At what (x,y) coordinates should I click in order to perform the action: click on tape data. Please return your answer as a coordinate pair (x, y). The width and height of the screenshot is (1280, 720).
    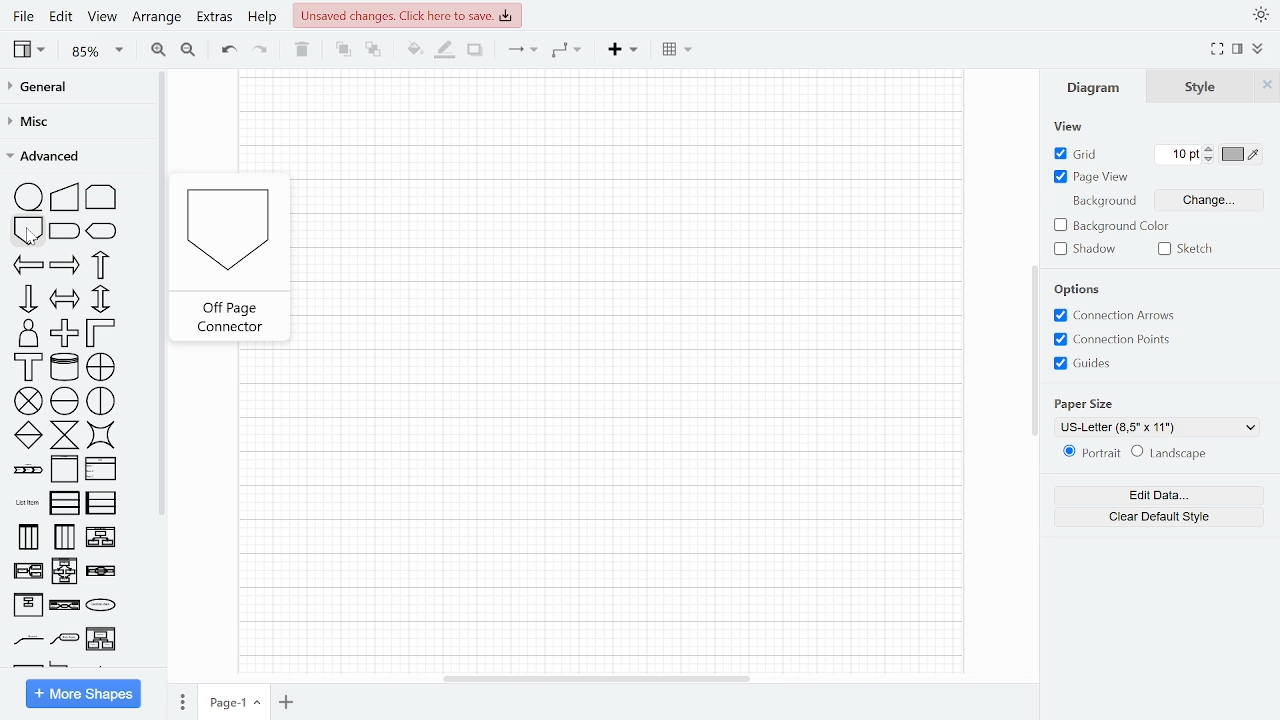
    Looking at the image, I should click on (30, 197).